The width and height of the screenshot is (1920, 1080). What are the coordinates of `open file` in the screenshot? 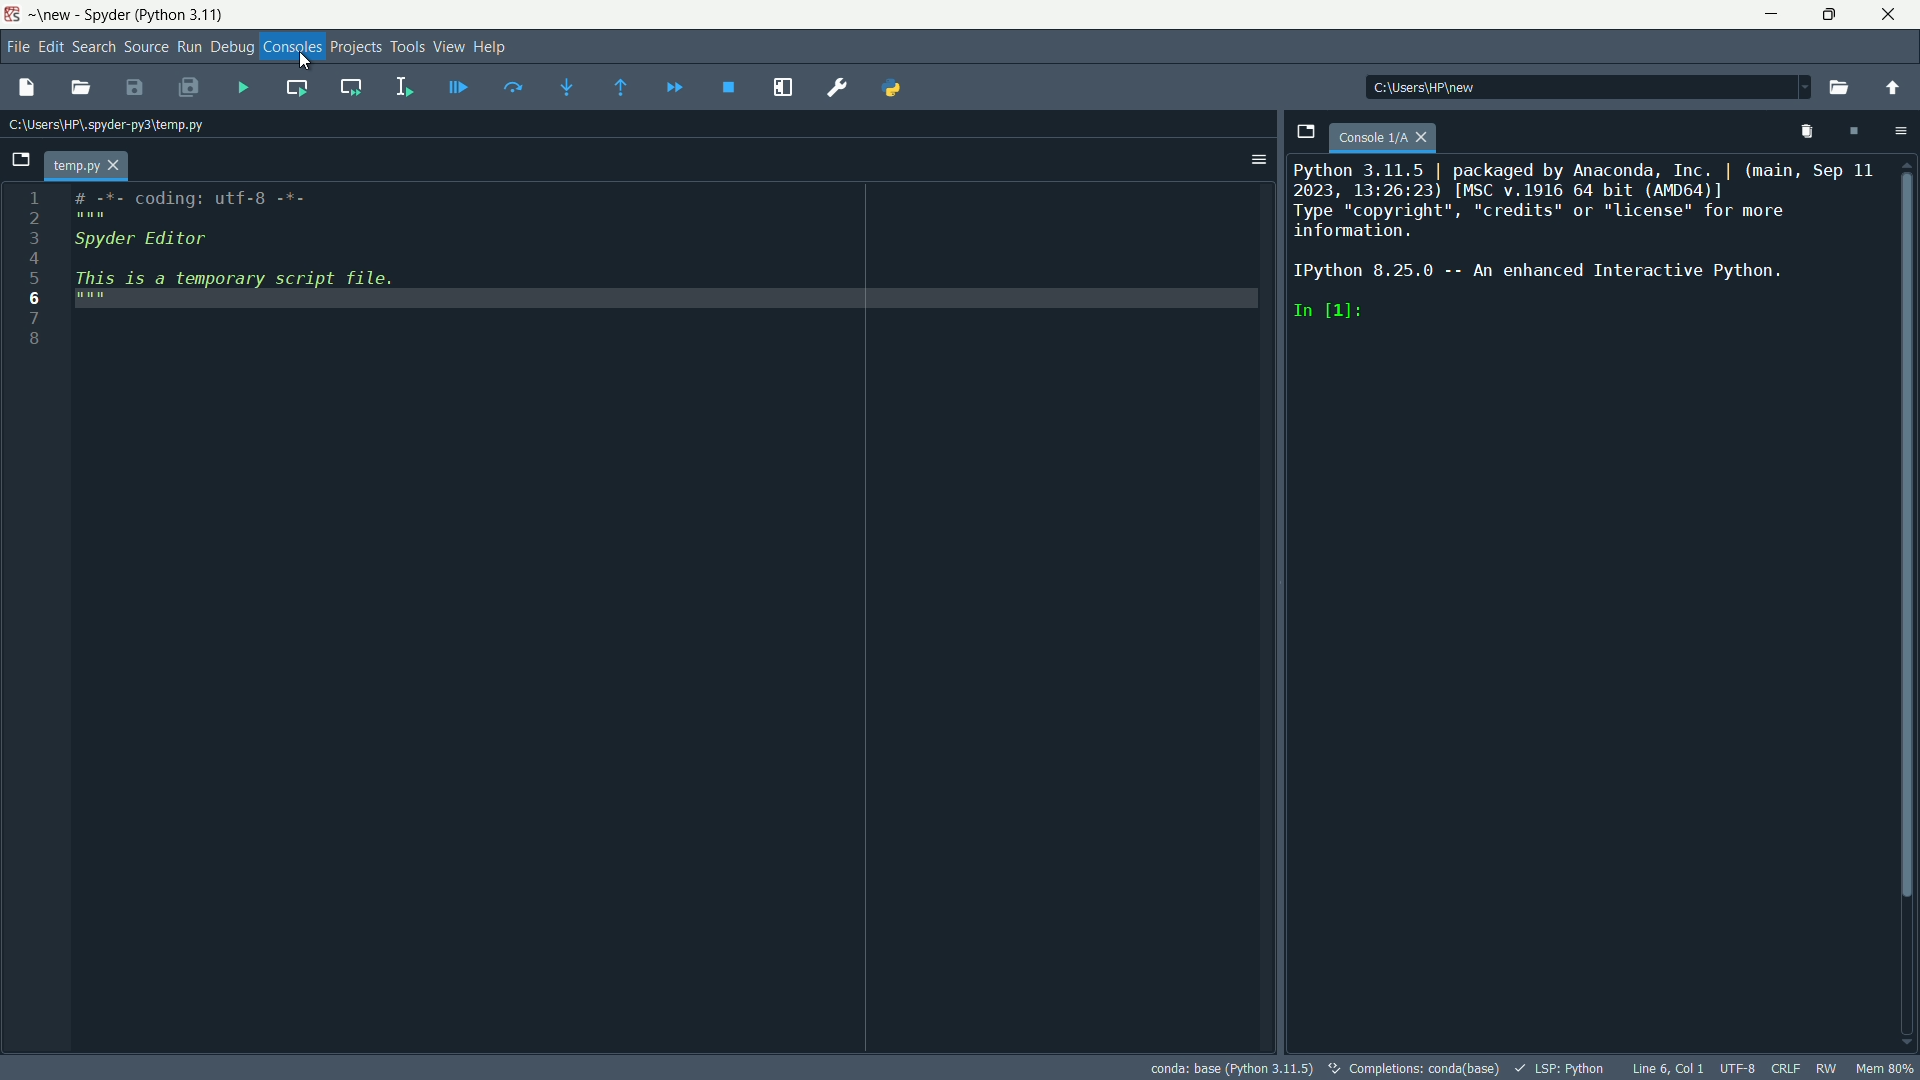 It's located at (80, 88).